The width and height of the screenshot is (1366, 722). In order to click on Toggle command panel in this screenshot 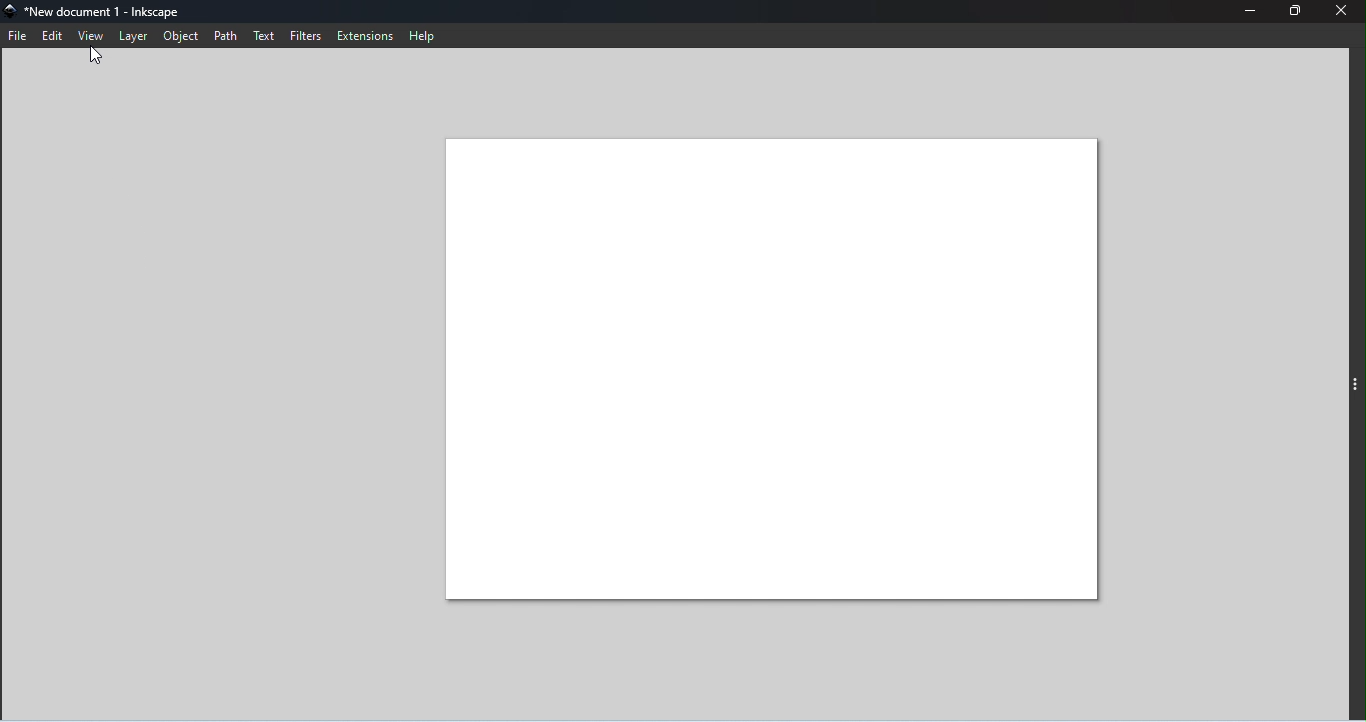, I will do `click(1356, 386)`.